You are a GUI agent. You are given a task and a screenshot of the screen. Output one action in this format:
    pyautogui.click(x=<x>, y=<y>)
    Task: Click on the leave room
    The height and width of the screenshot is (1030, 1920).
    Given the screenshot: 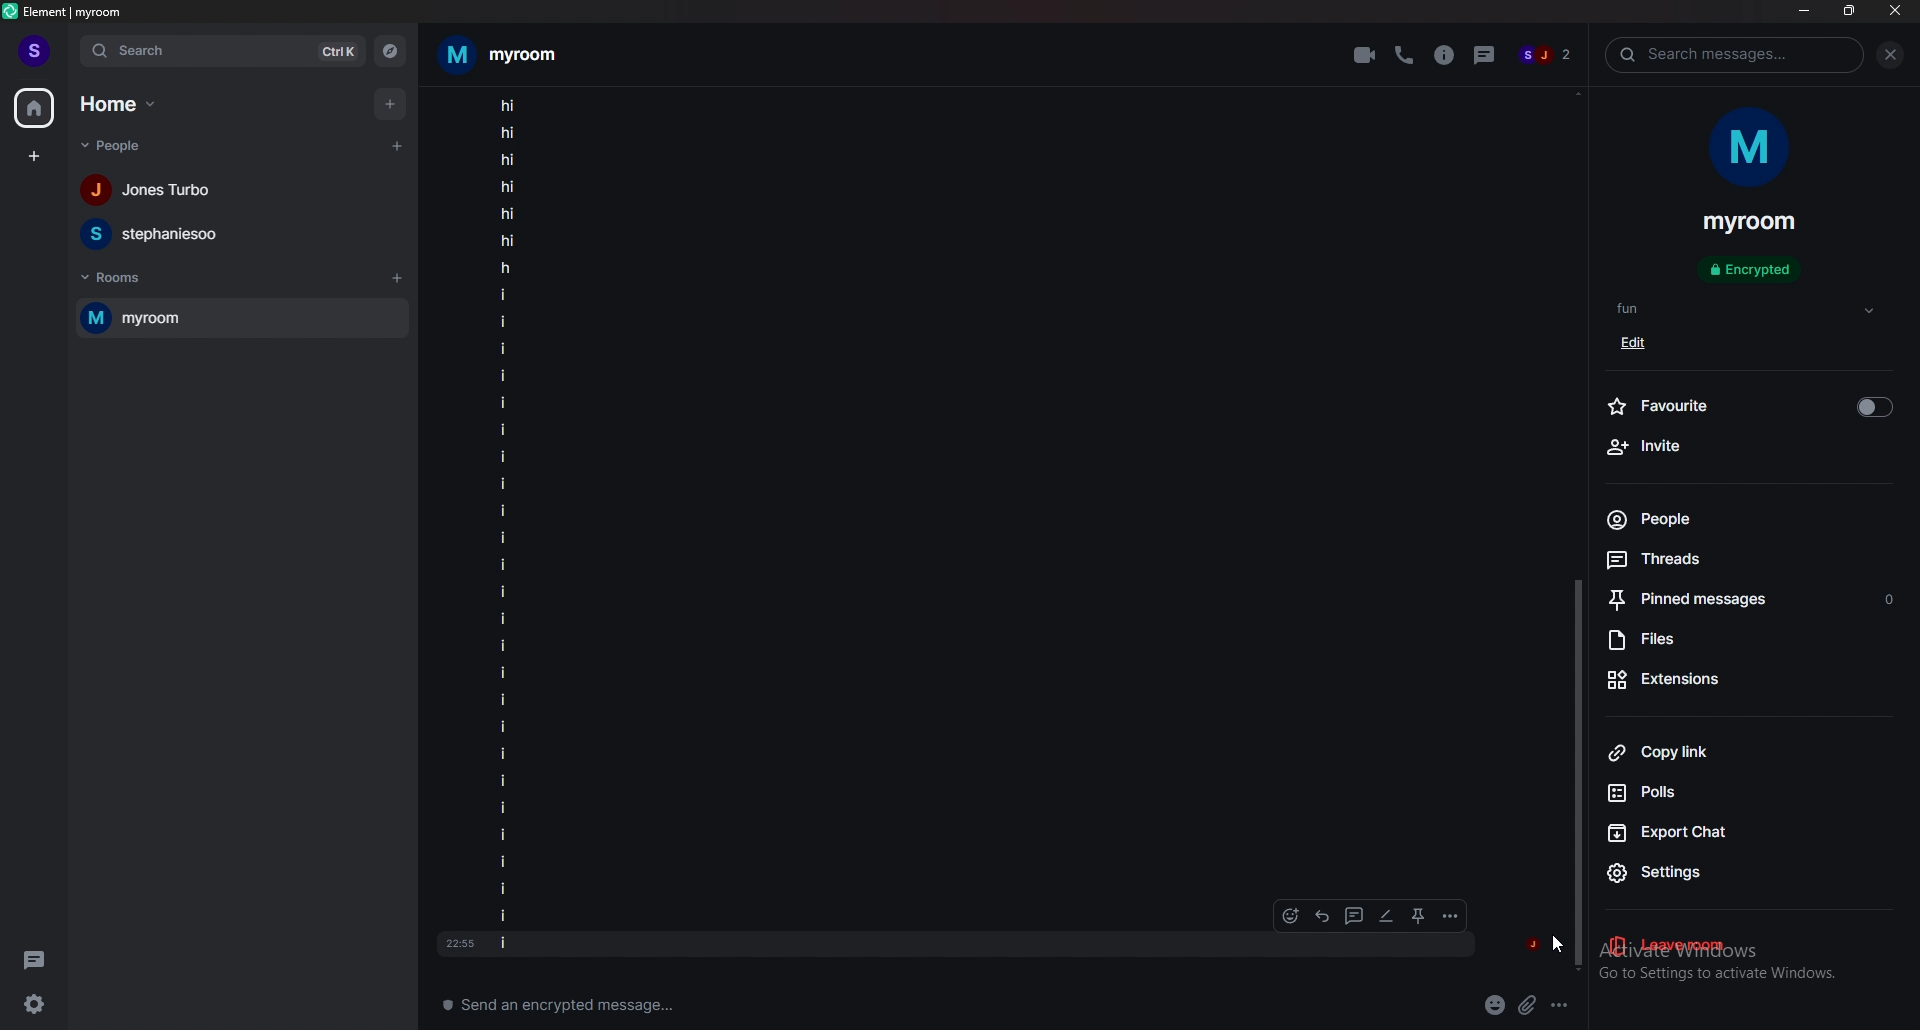 What is the action you would take?
    pyautogui.click(x=1706, y=945)
    